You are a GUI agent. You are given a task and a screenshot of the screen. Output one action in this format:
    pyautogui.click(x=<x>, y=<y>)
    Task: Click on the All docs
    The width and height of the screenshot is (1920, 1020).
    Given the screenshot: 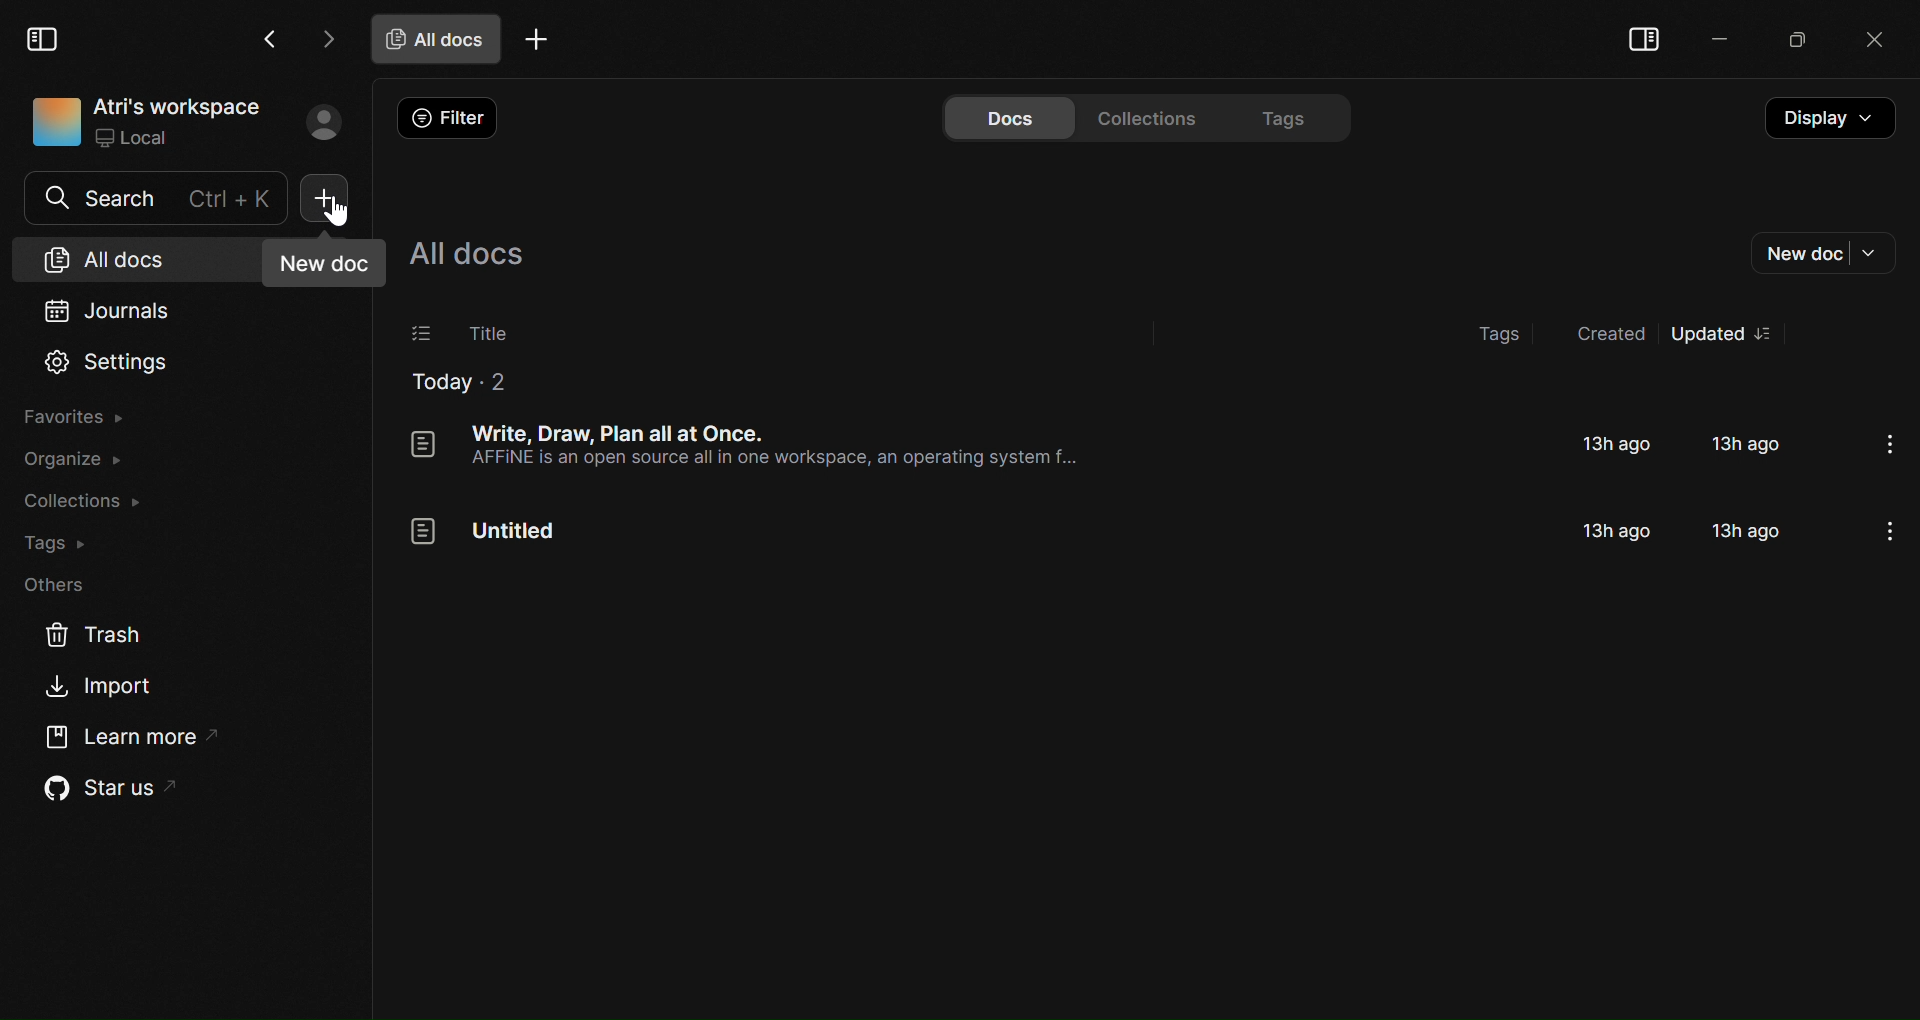 What is the action you would take?
    pyautogui.click(x=437, y=38)
    